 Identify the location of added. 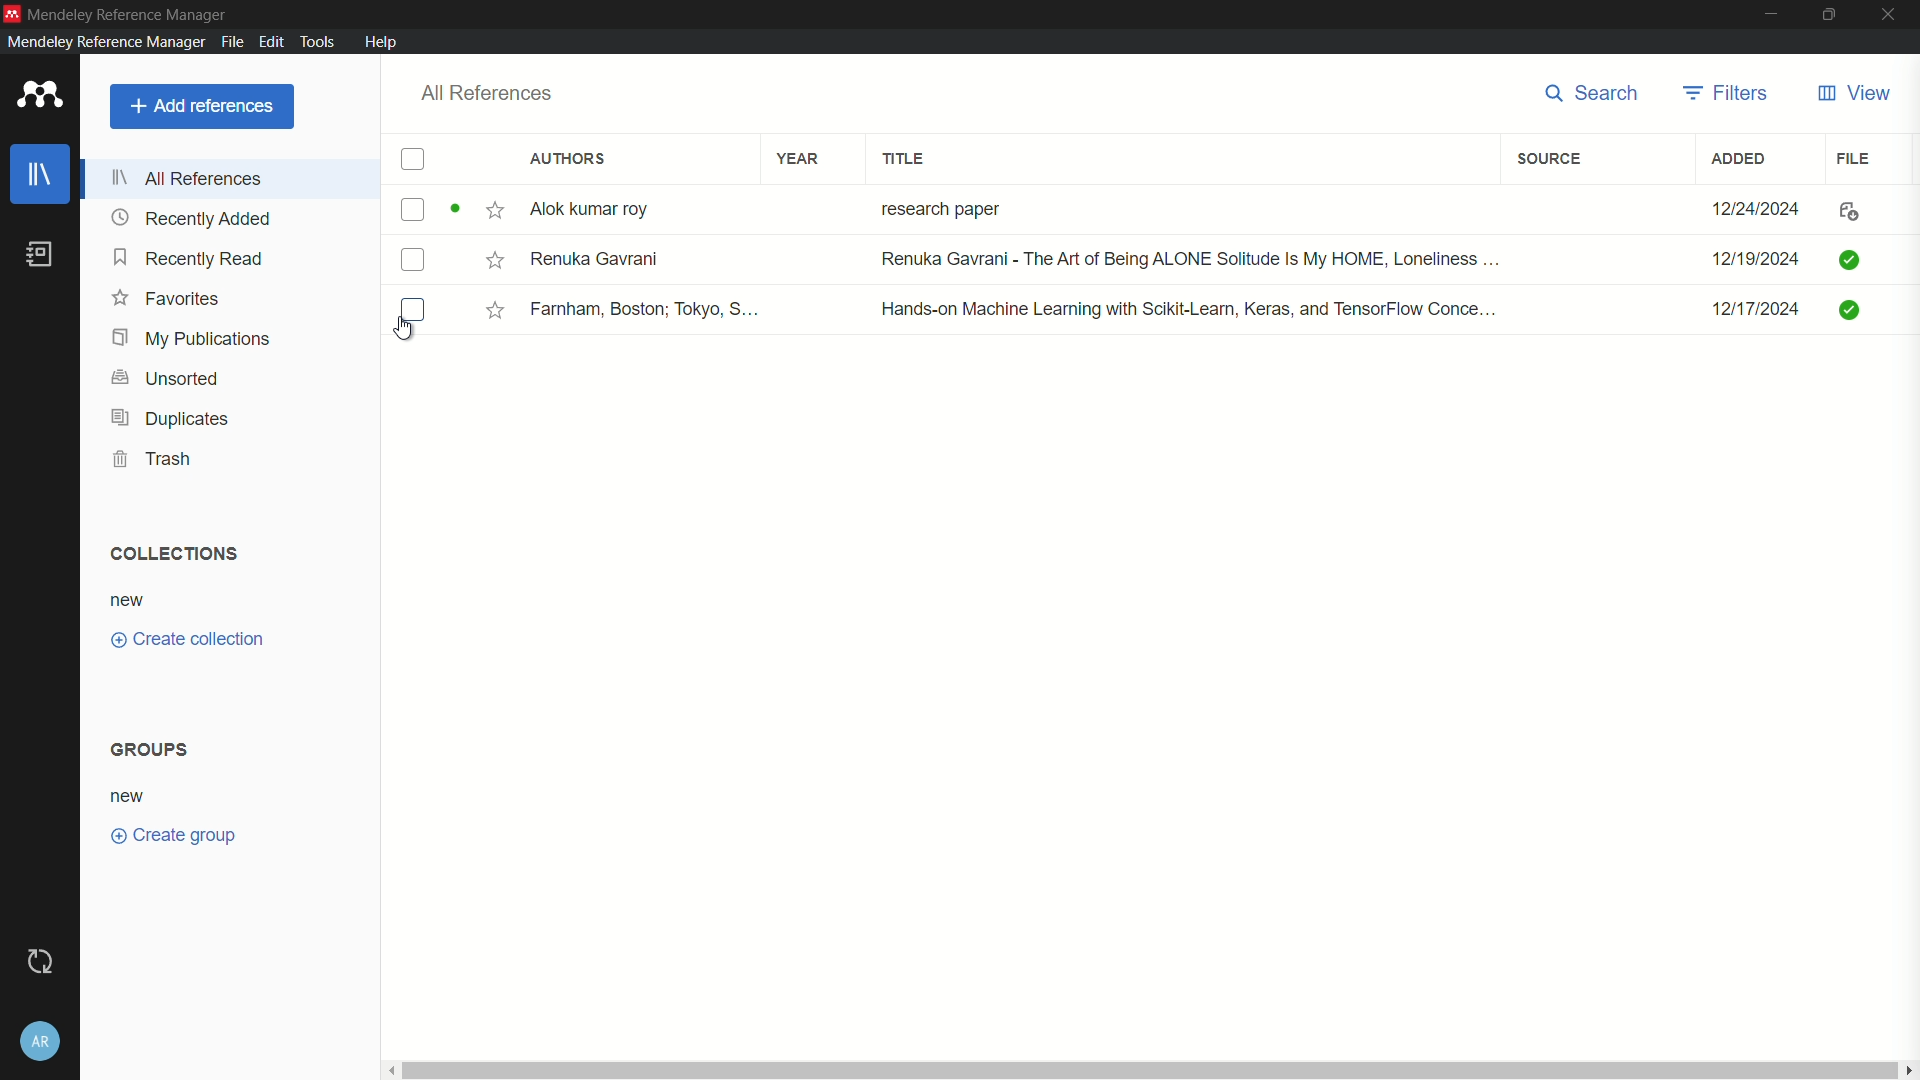
(1740, 159).